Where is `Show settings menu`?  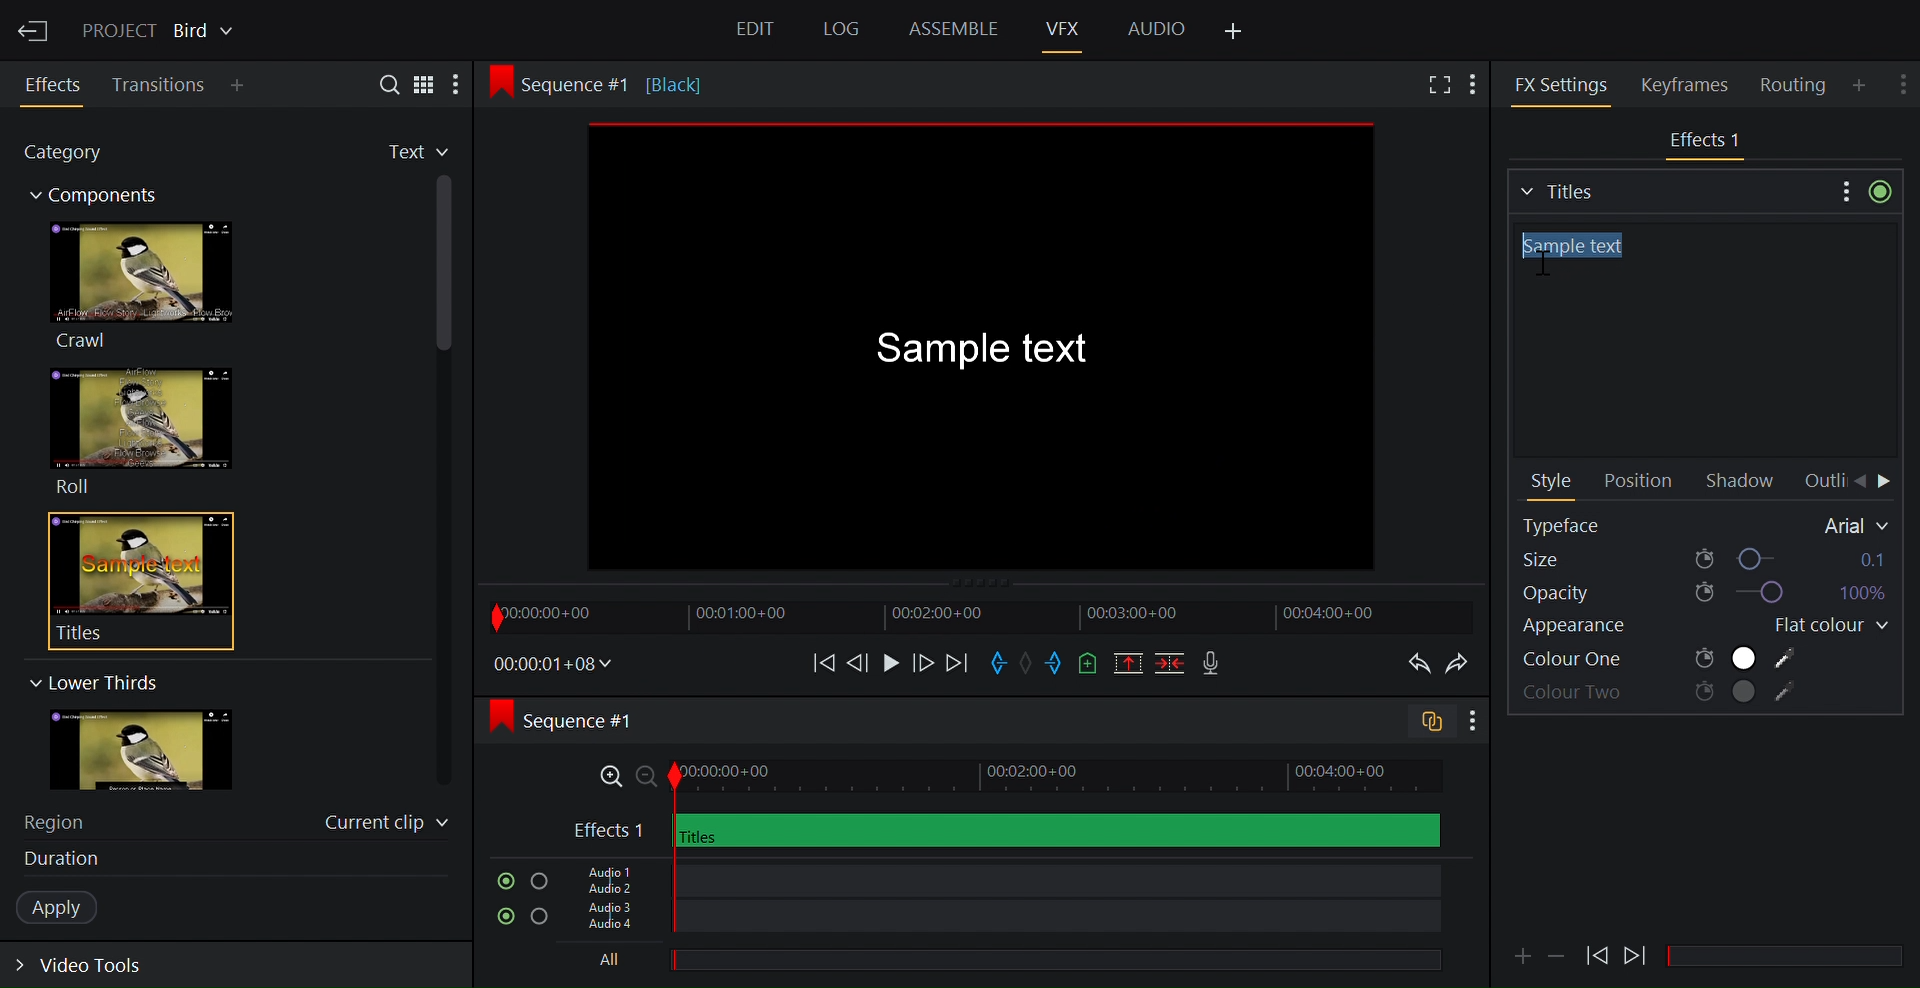 Show settings menu is located at coordinates (1471, 722).